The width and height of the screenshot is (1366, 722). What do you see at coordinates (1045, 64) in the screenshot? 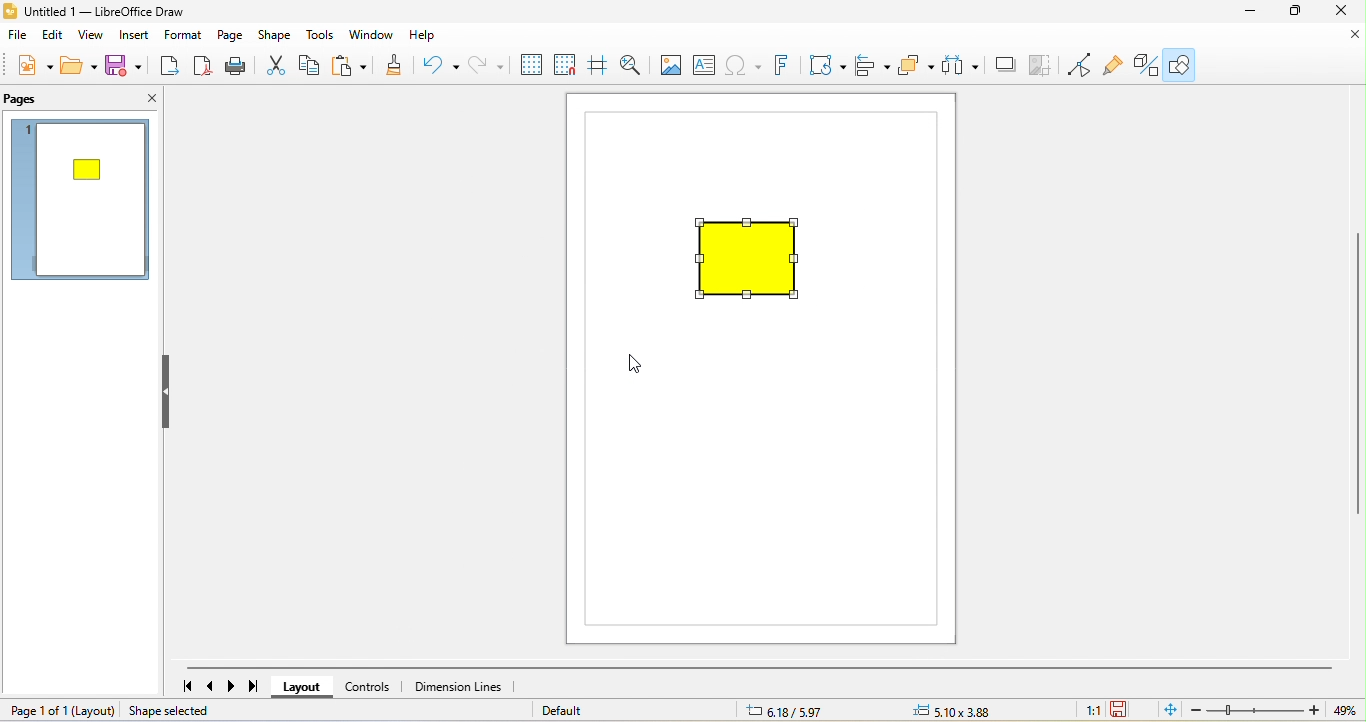
I see `crop image` at bounding box center [1045, 64].